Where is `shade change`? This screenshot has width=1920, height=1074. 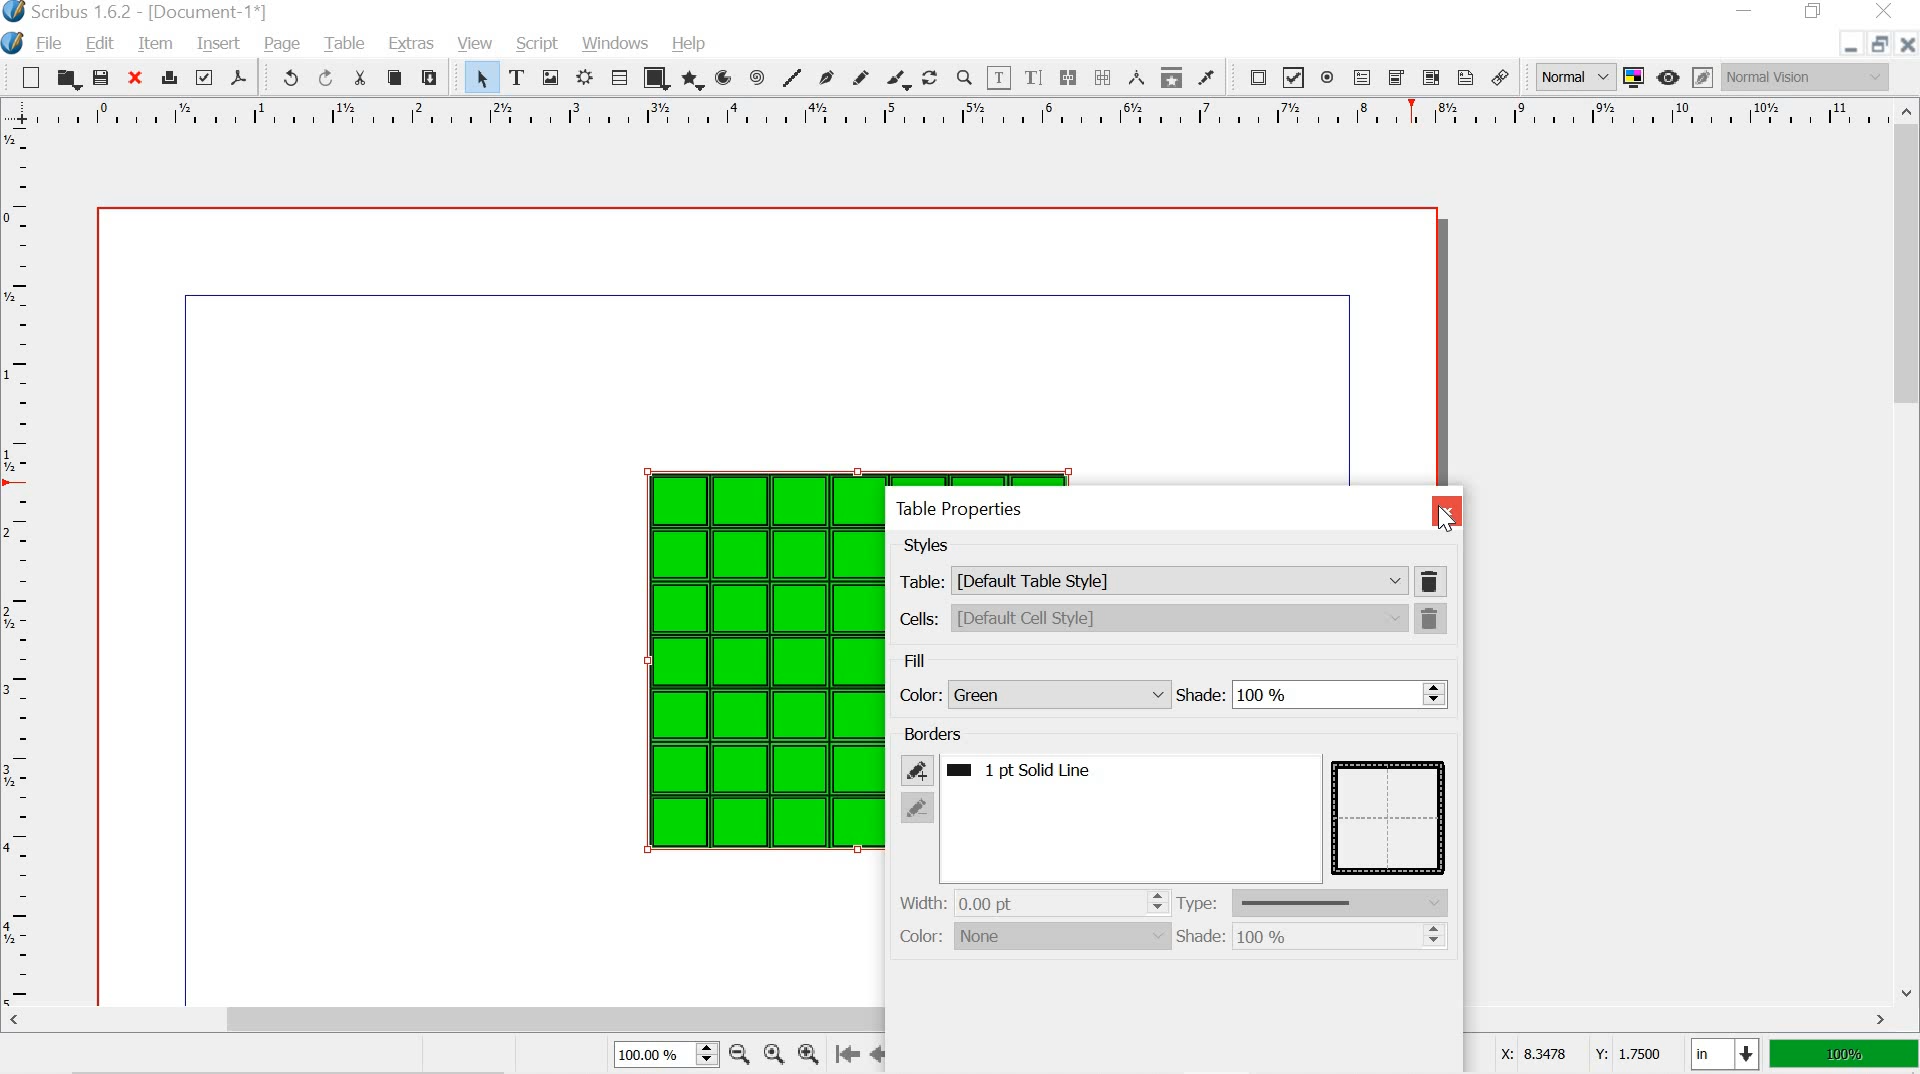
shade change is located at coordinates (1435, 938).